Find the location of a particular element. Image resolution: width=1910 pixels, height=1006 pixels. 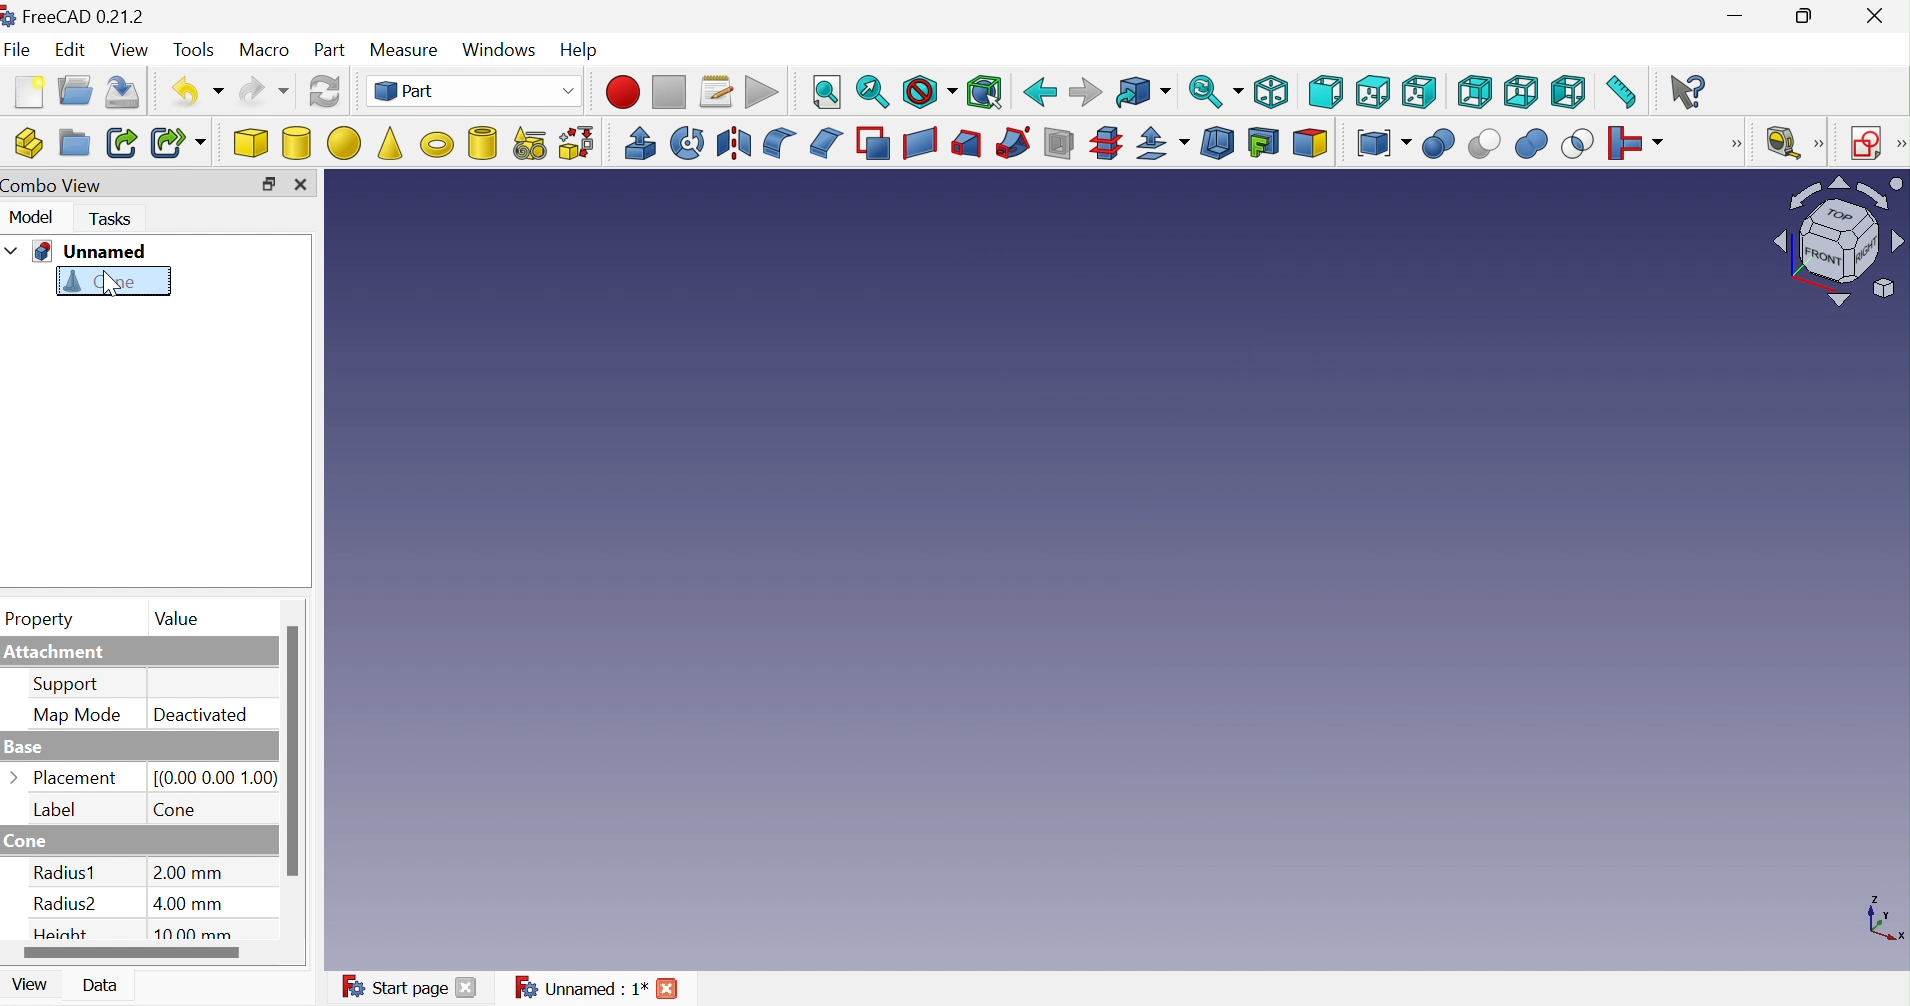

Bottom is located at coordinates (1520, 93).